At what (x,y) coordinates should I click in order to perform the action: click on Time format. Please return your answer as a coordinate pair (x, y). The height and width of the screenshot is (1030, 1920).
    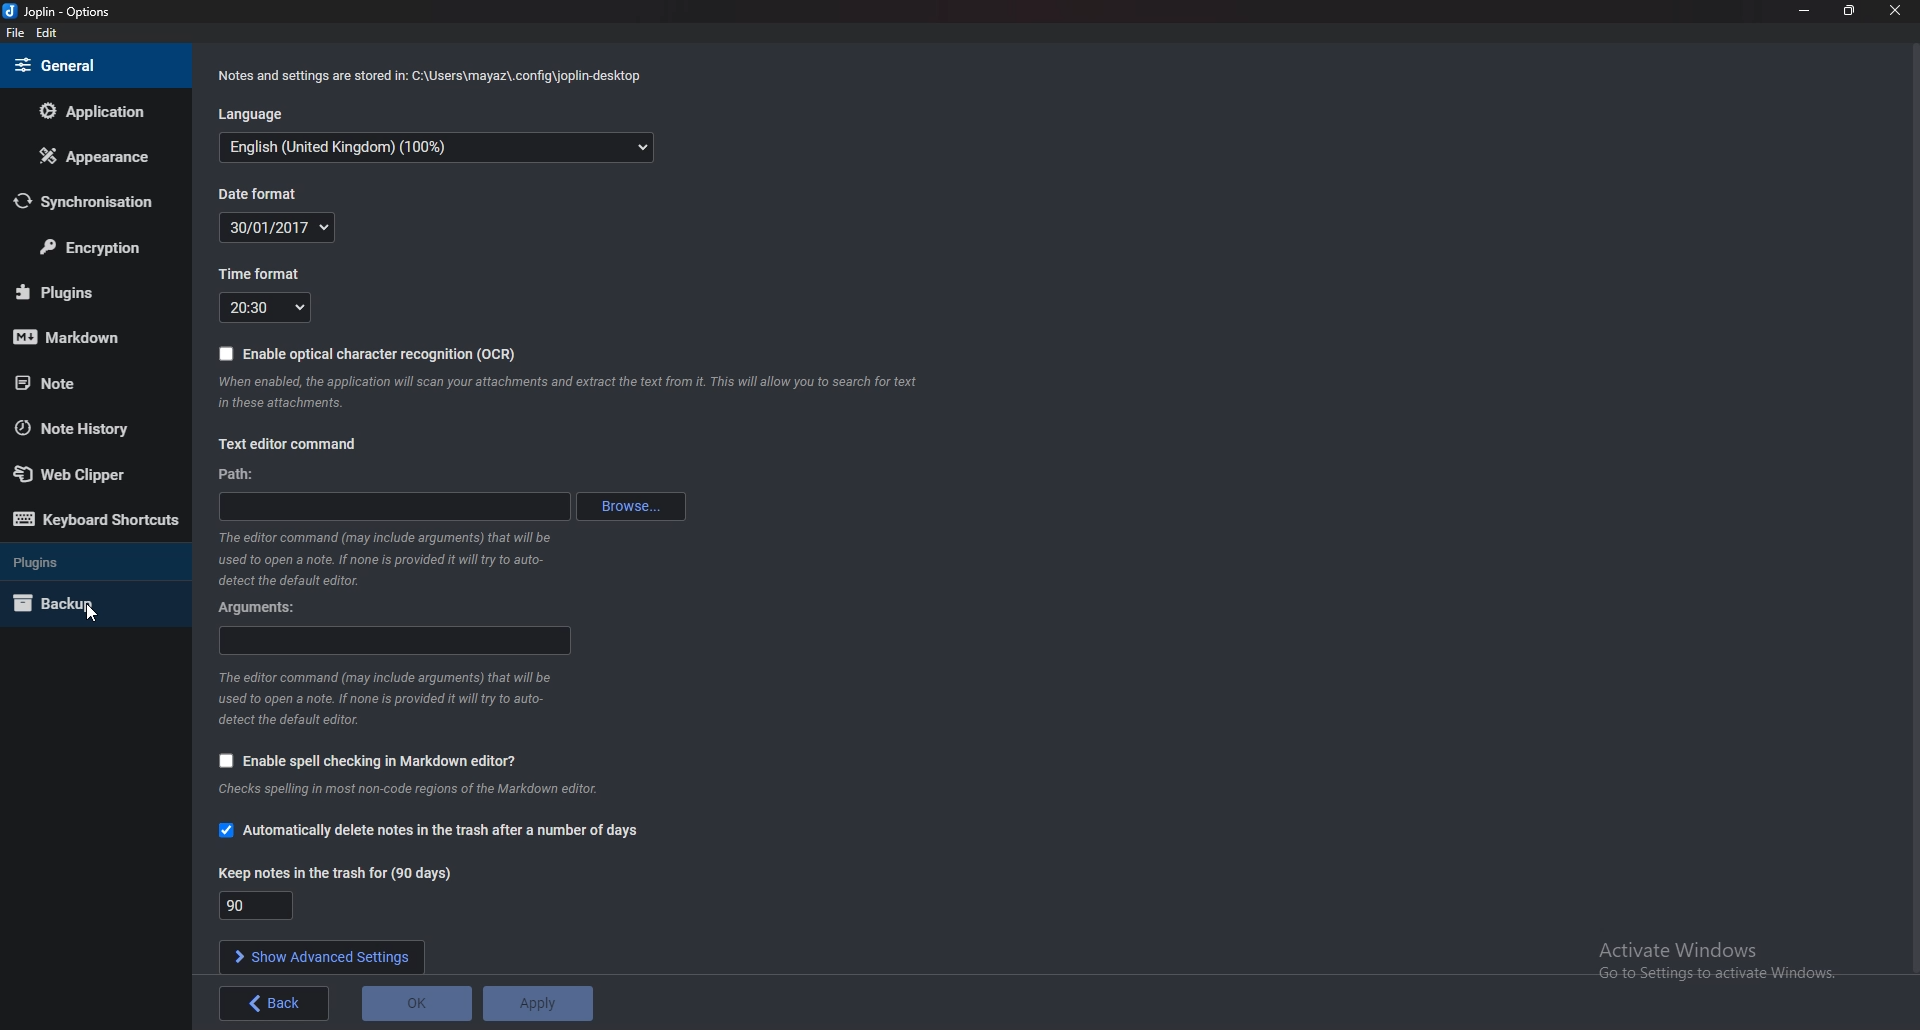
    Looking at the image, I should click on (264, 306).